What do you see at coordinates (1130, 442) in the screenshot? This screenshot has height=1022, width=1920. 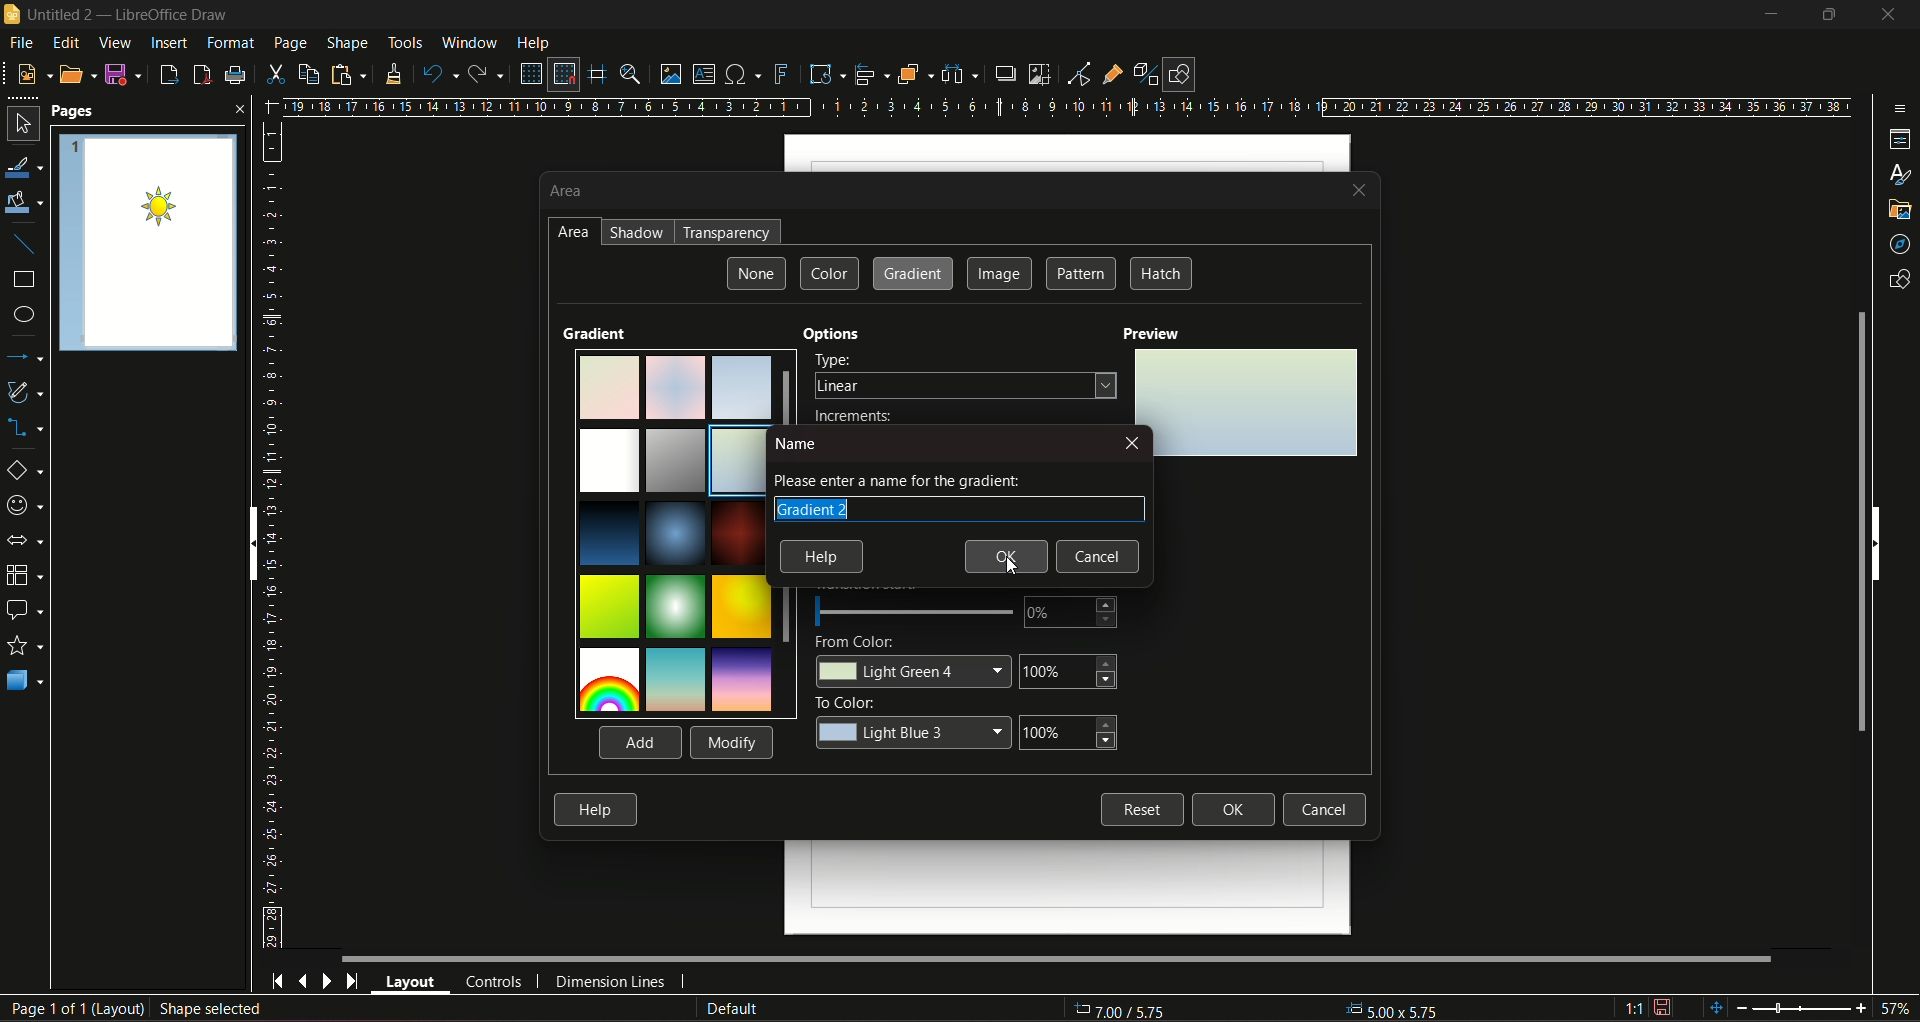 I see `close` at bounding box center [1130, 442].